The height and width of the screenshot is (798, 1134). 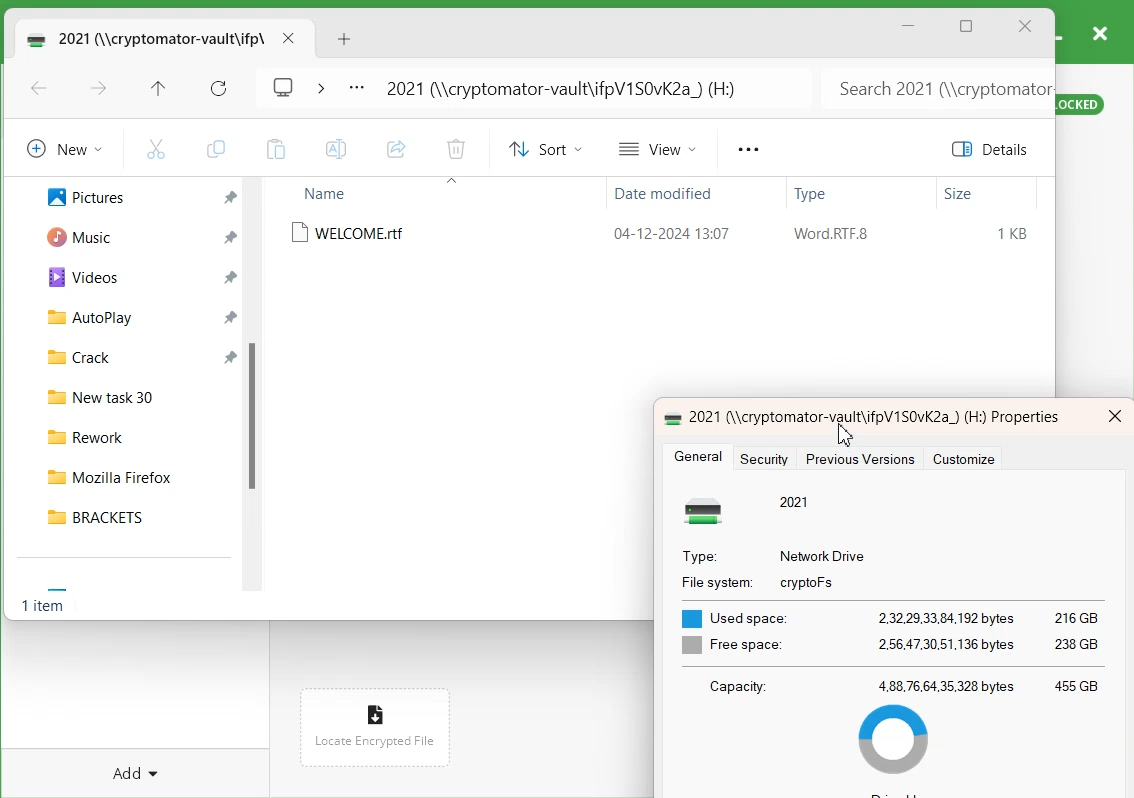 I want to click on Vault Folder, so click(x=142, y=38).